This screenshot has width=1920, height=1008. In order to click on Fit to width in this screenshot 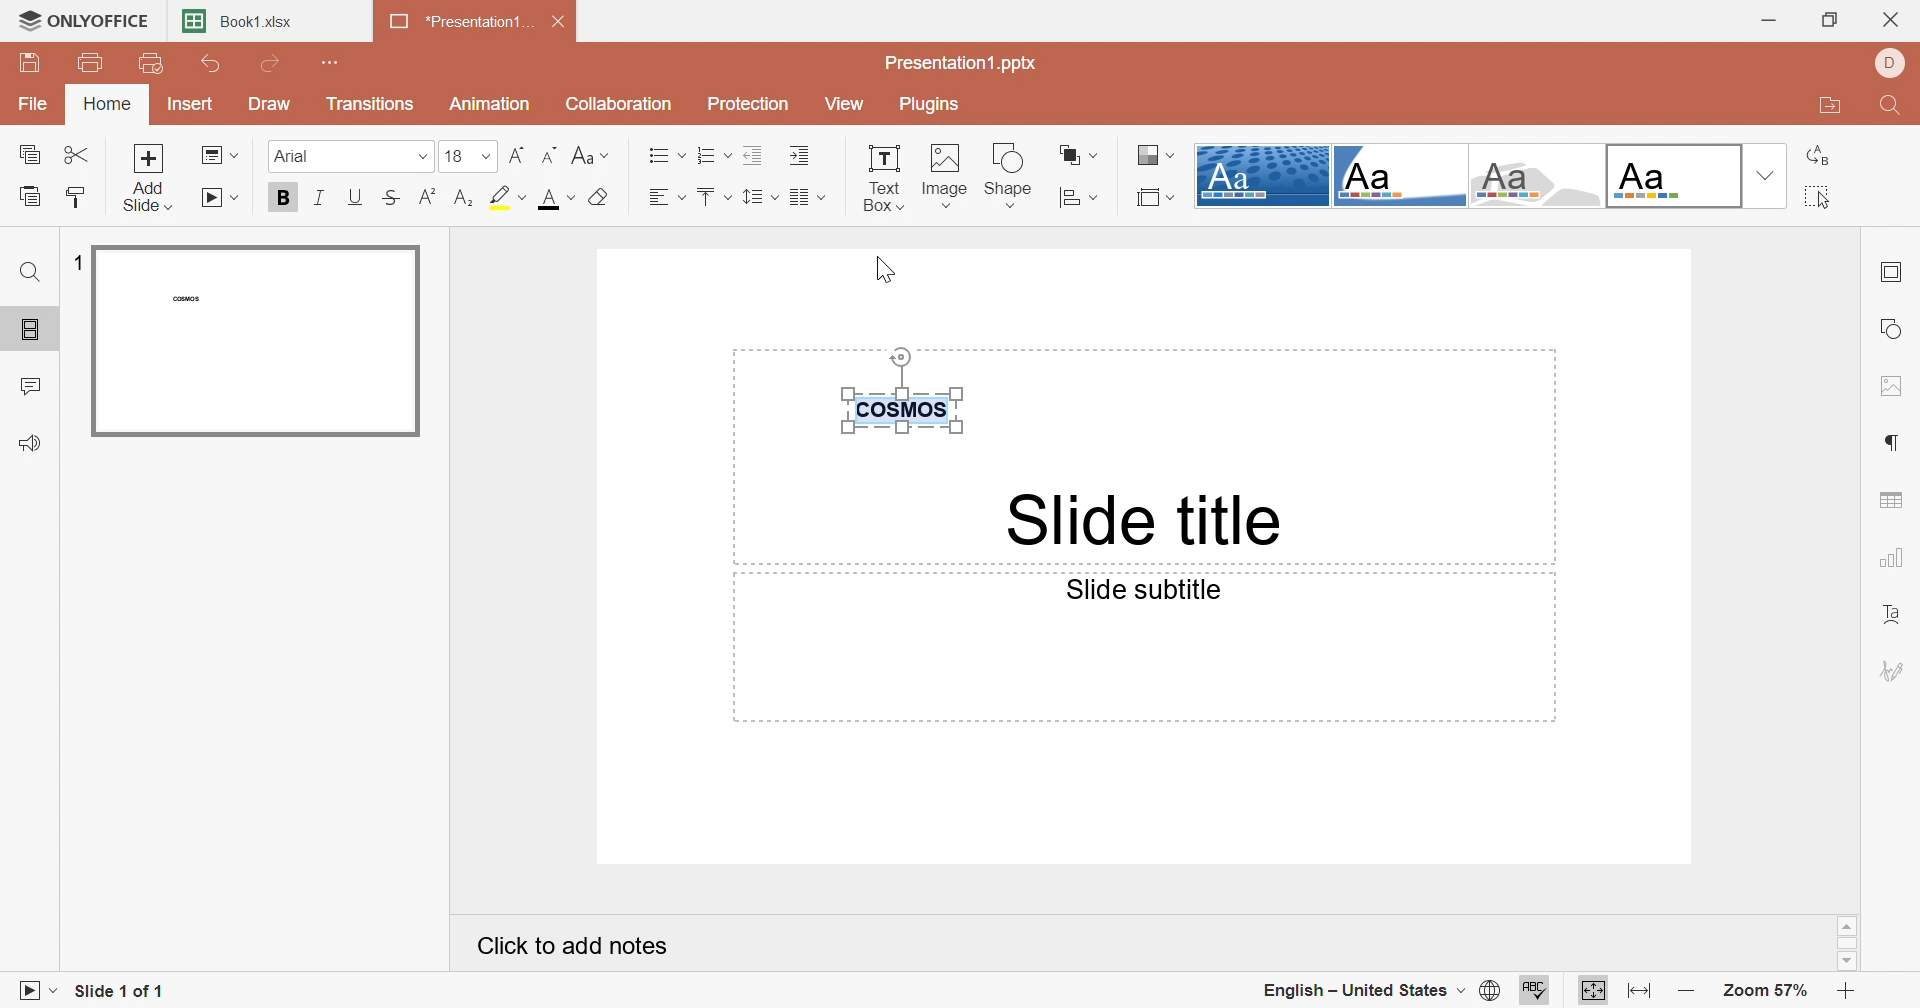, I will do `click(1638, 989)`.